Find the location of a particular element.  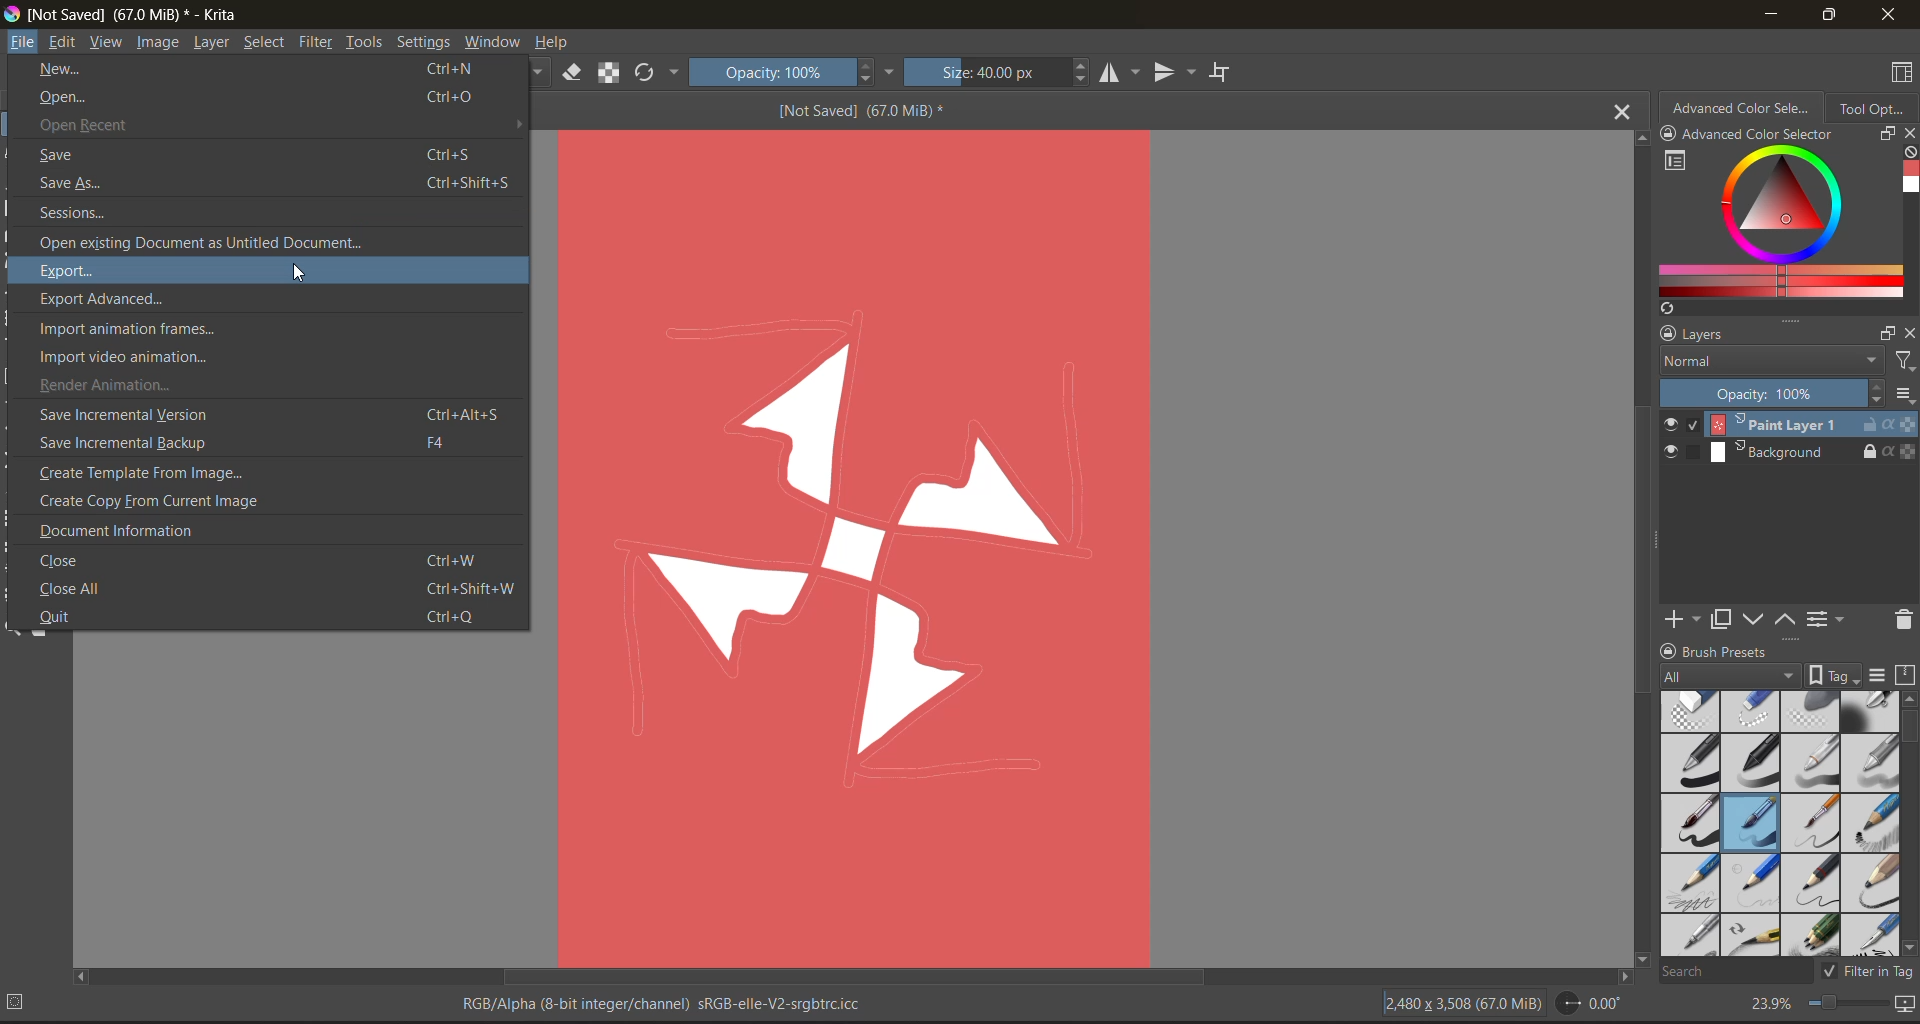

horizontal scroll bar is located at coordinates (851, 977).